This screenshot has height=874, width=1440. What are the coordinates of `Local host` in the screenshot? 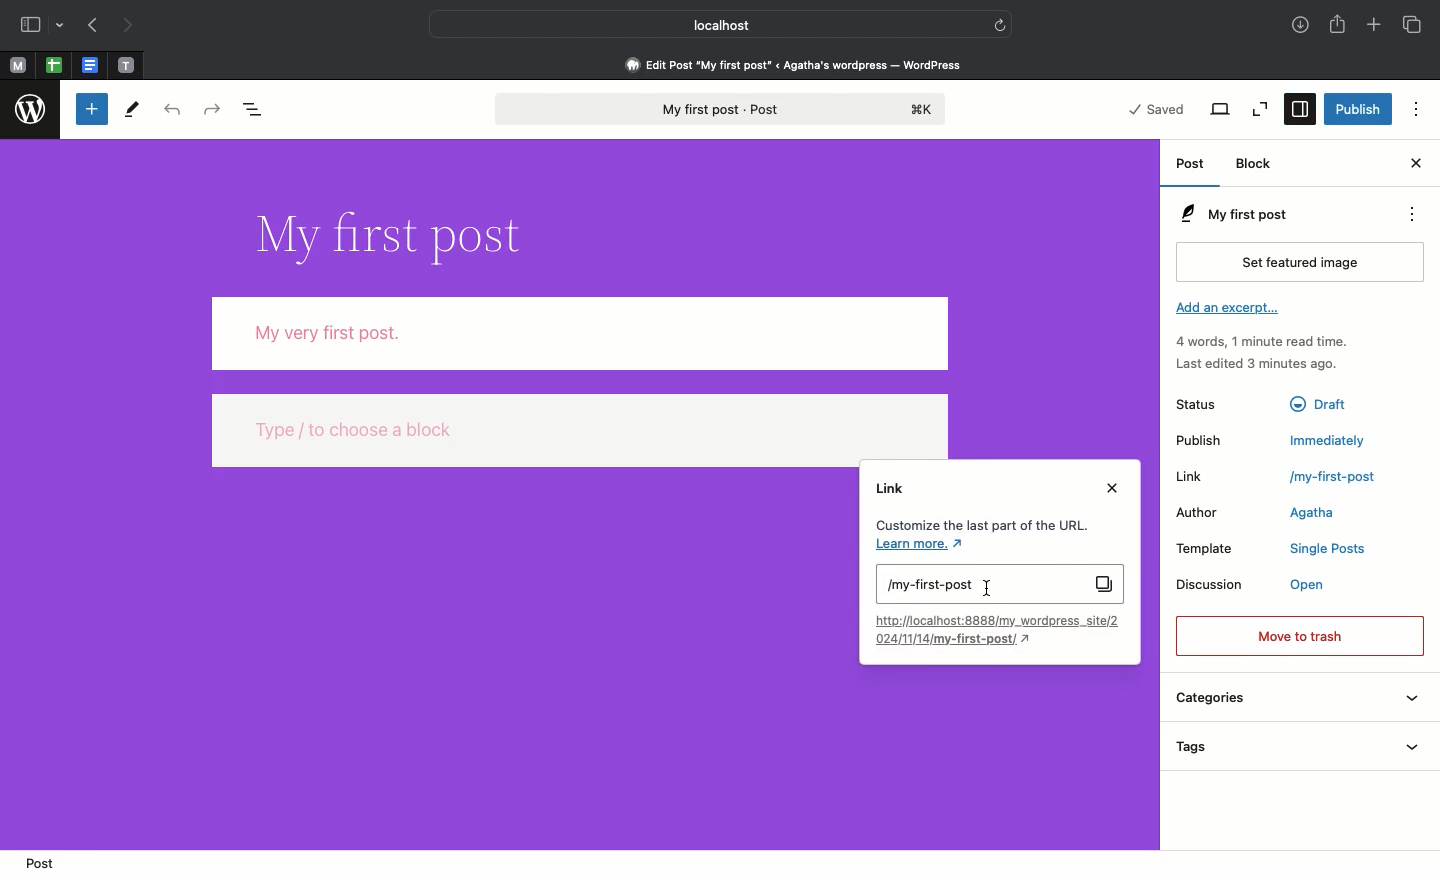 It's located at (706, 22).